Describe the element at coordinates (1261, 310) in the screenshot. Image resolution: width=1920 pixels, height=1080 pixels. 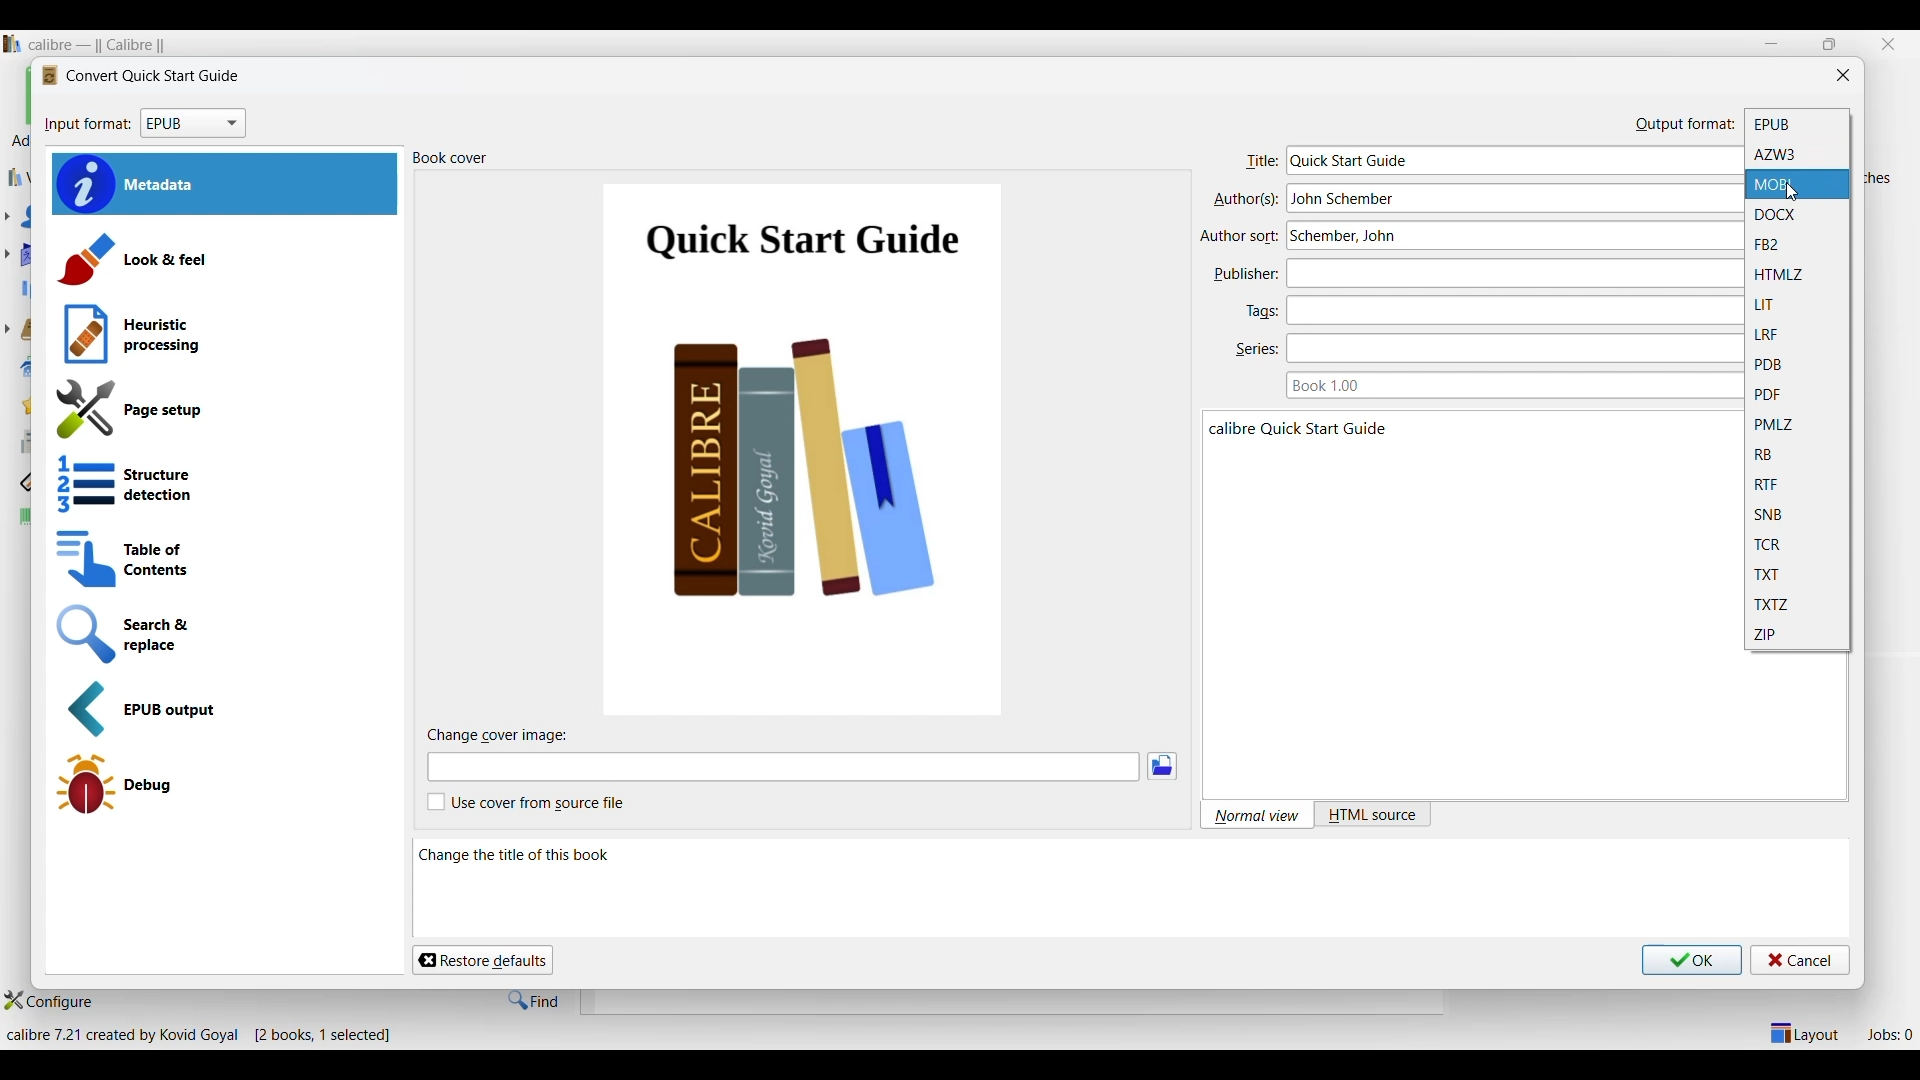
I see `tags` at that location.